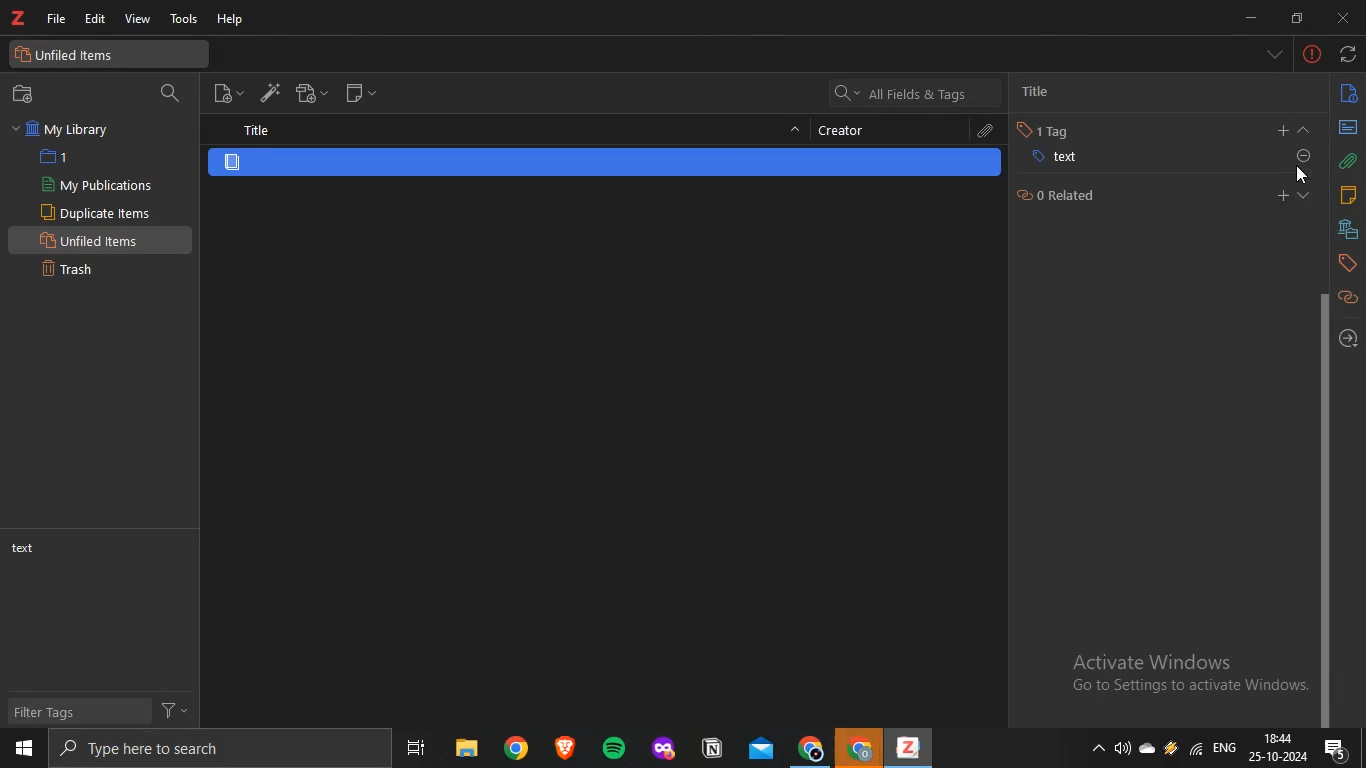 The image size is (1366, 768). Describe the element at coordinates (1343, 19) in the screenshot. I see `close` at that location.